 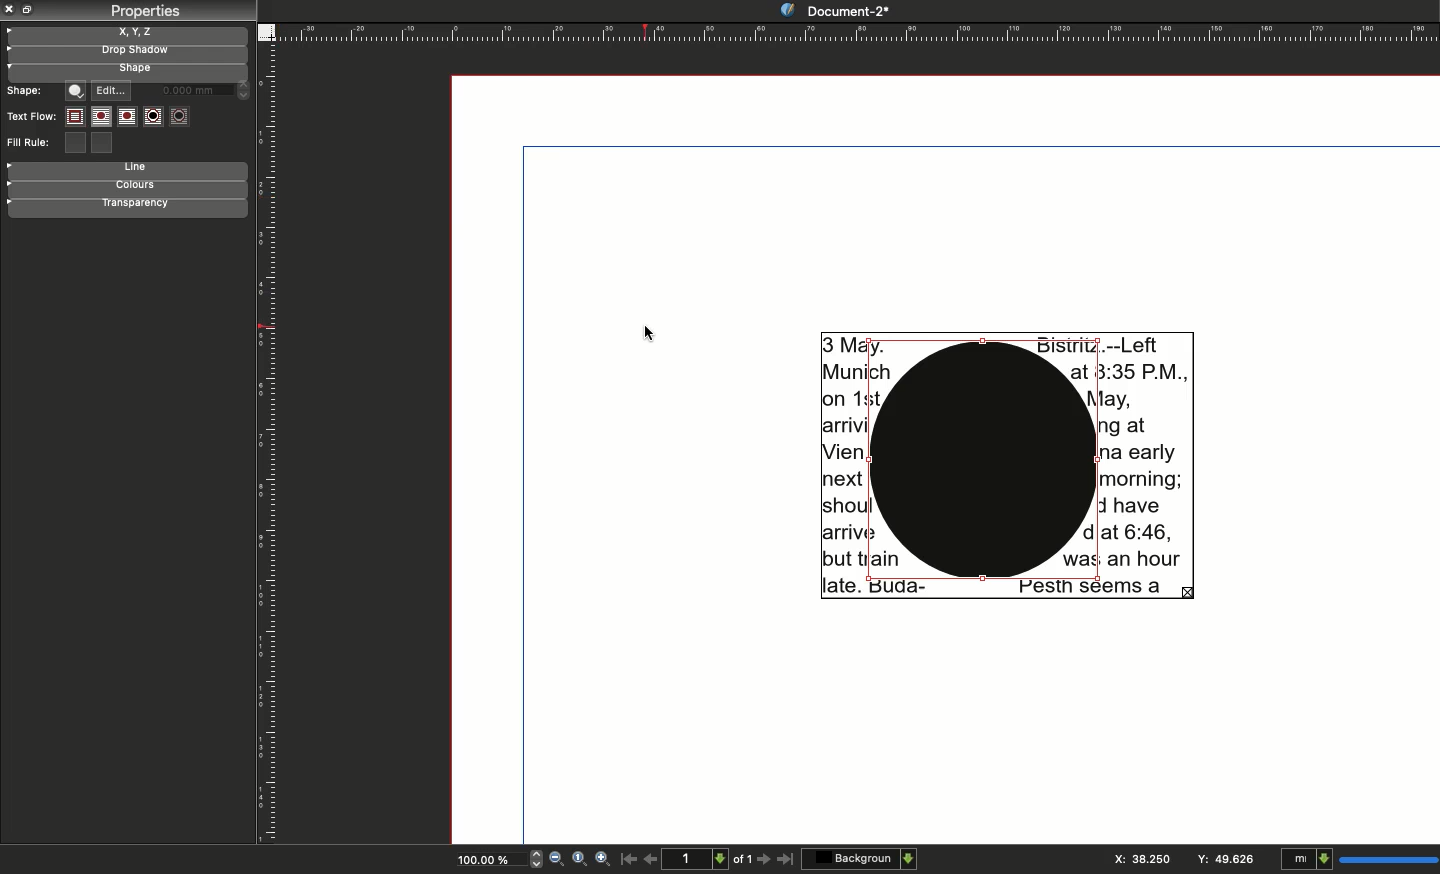 What do you see at coordinates (127, 50) in the screenshot?
I see `Drop shadow` at bounding box center [127, 50].